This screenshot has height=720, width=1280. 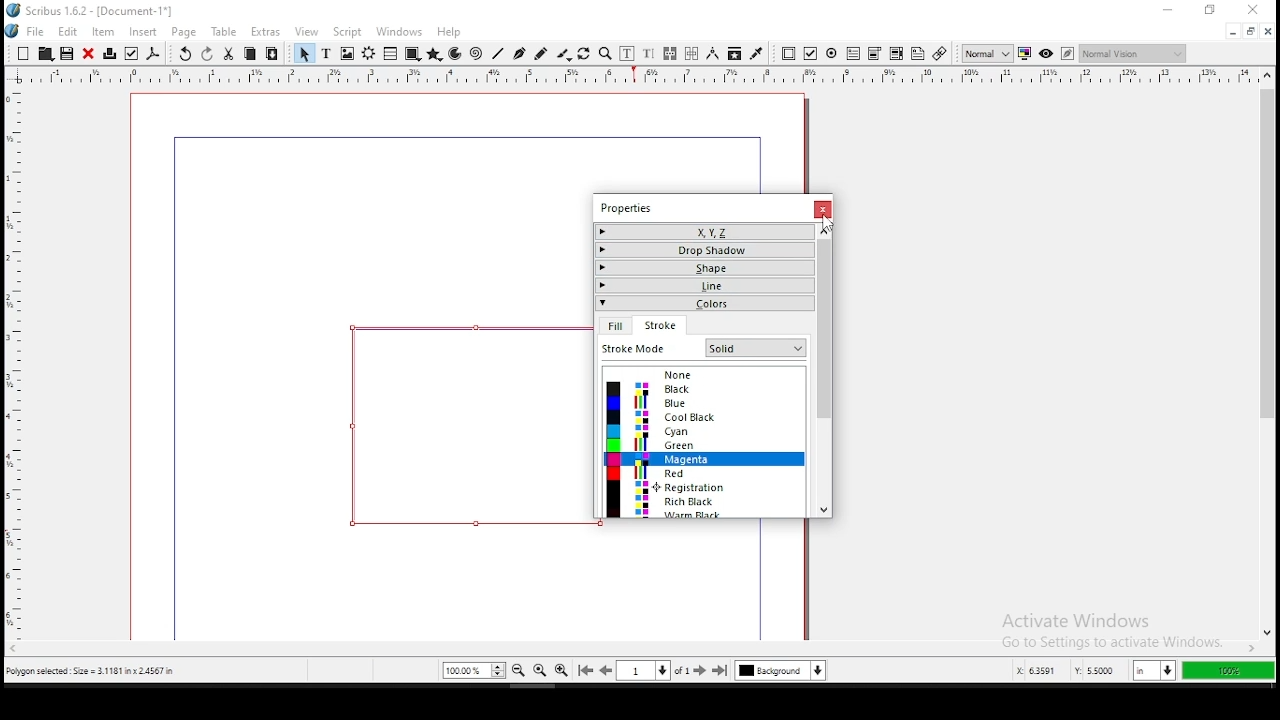 What do you see at coordinates (412, 54) in the screenshot?
I see `shape` at bounding box center [412, 54].